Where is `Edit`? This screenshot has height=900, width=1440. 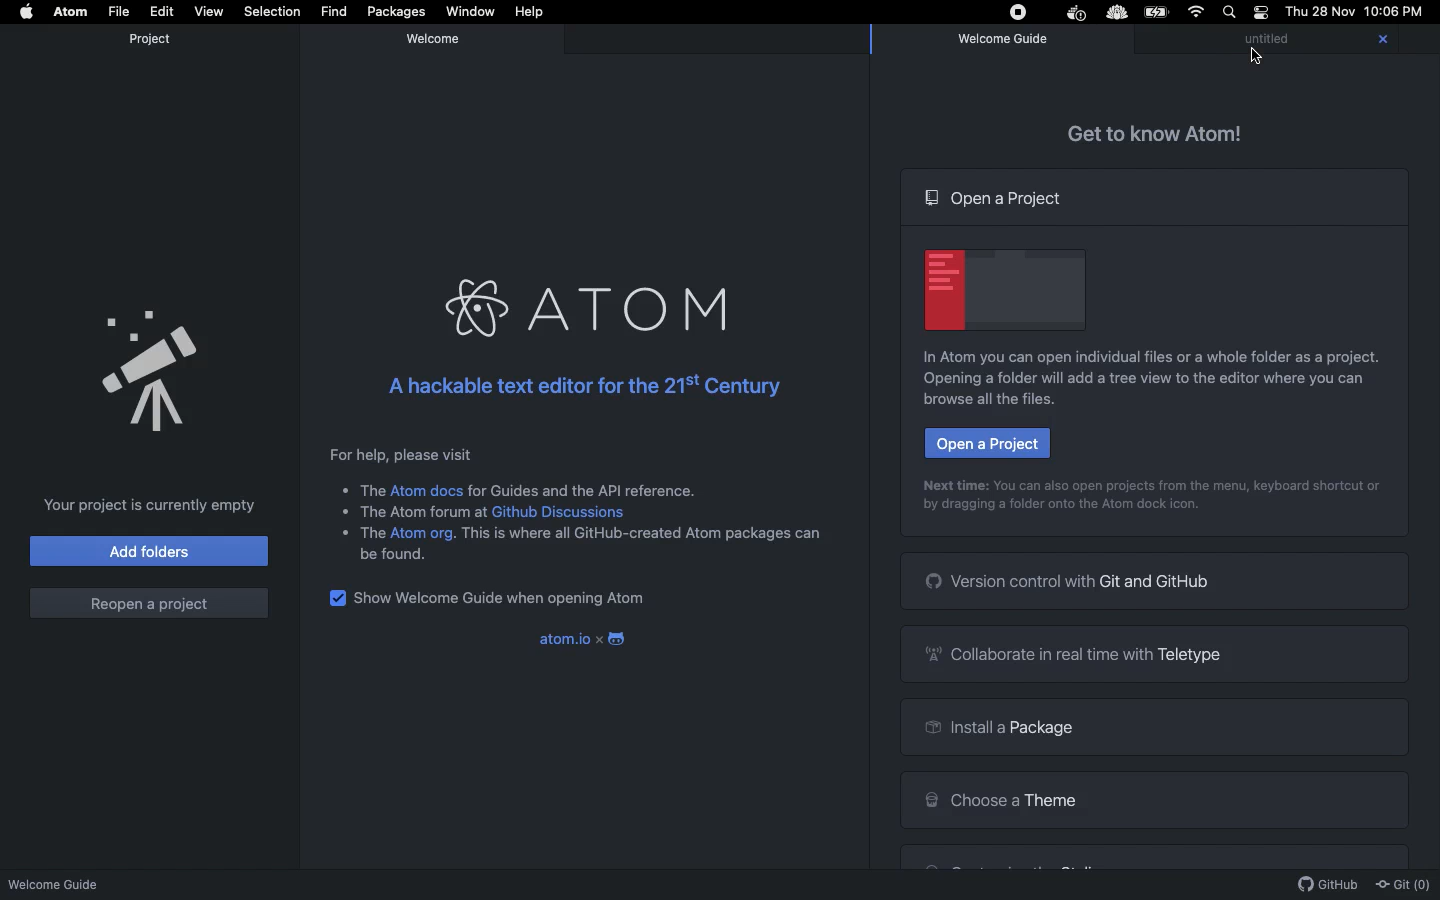
Edit is located at coordinates (161, 11).